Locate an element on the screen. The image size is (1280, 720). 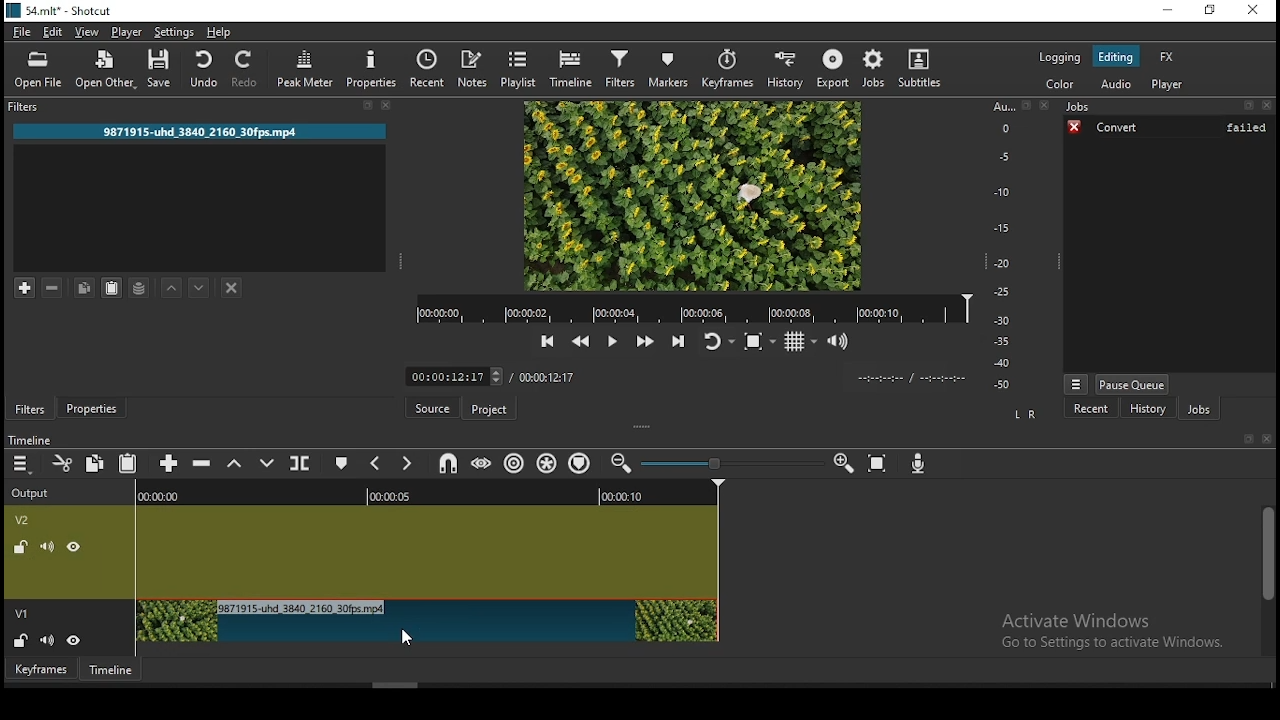
play quickly backwards is located at coordinates (582, 342).